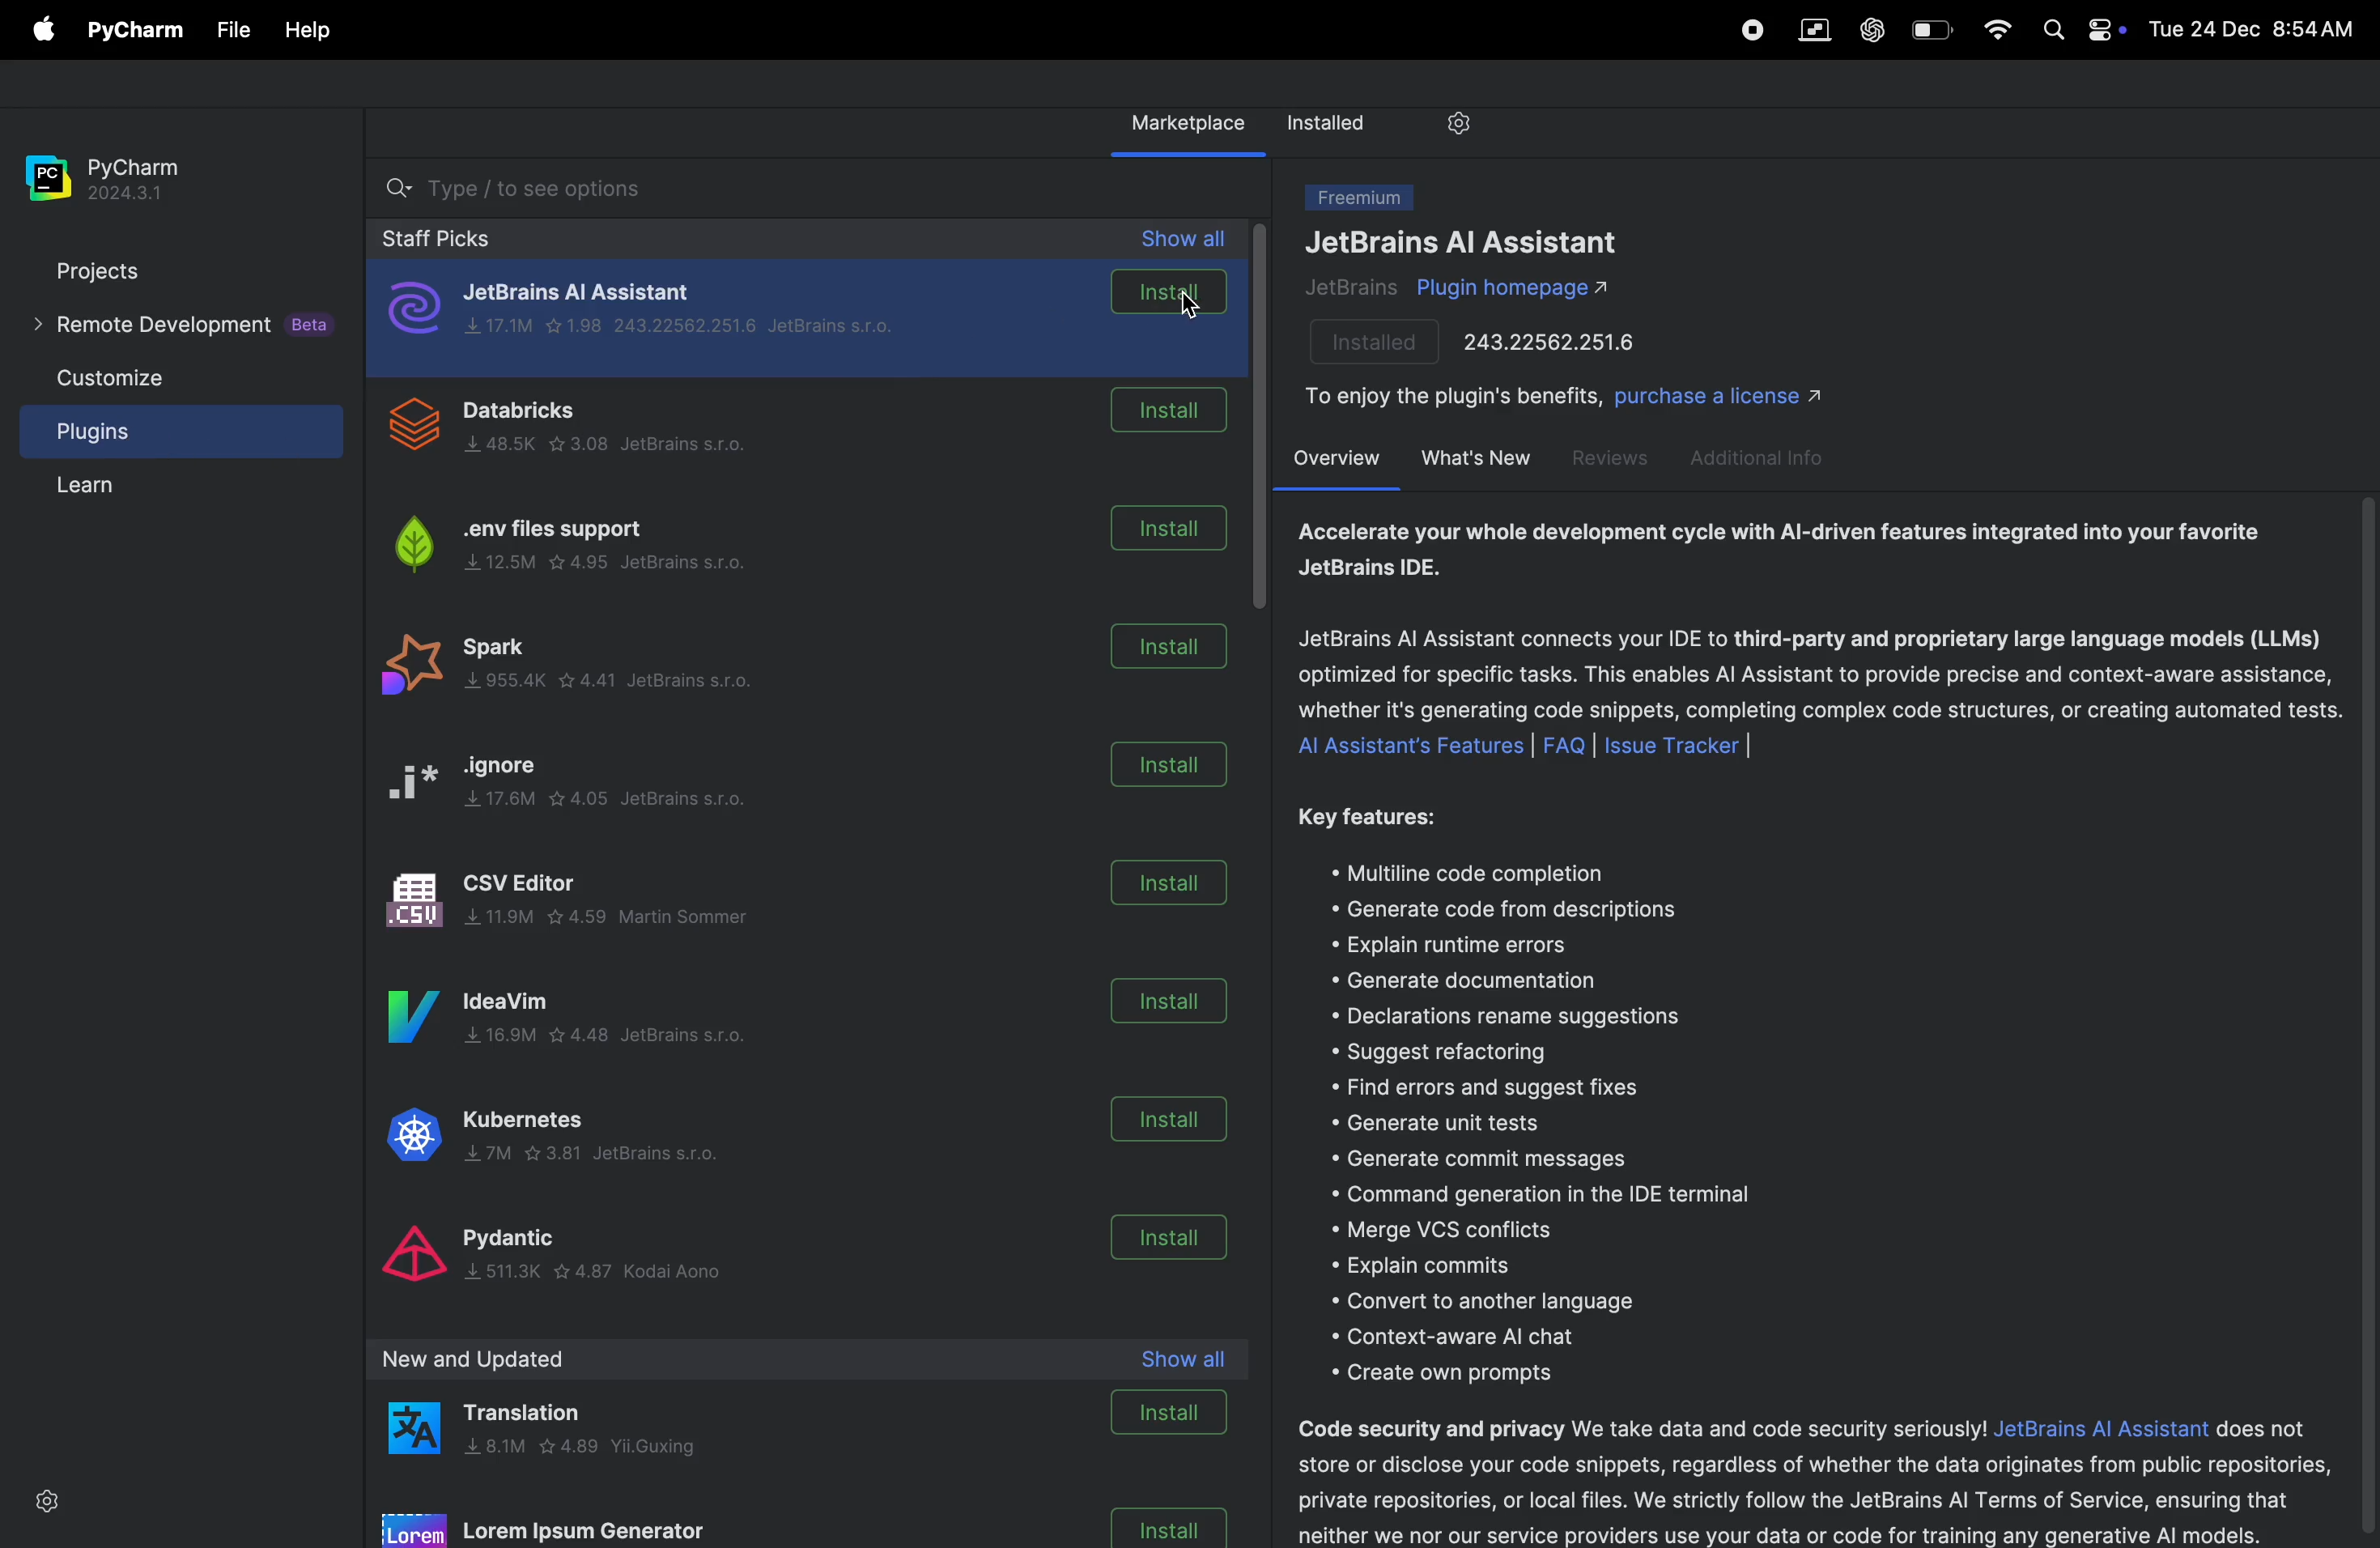  Describe the element at coordinates (1485, 286) in the screenshot. I see `plugins ai ` at that location.